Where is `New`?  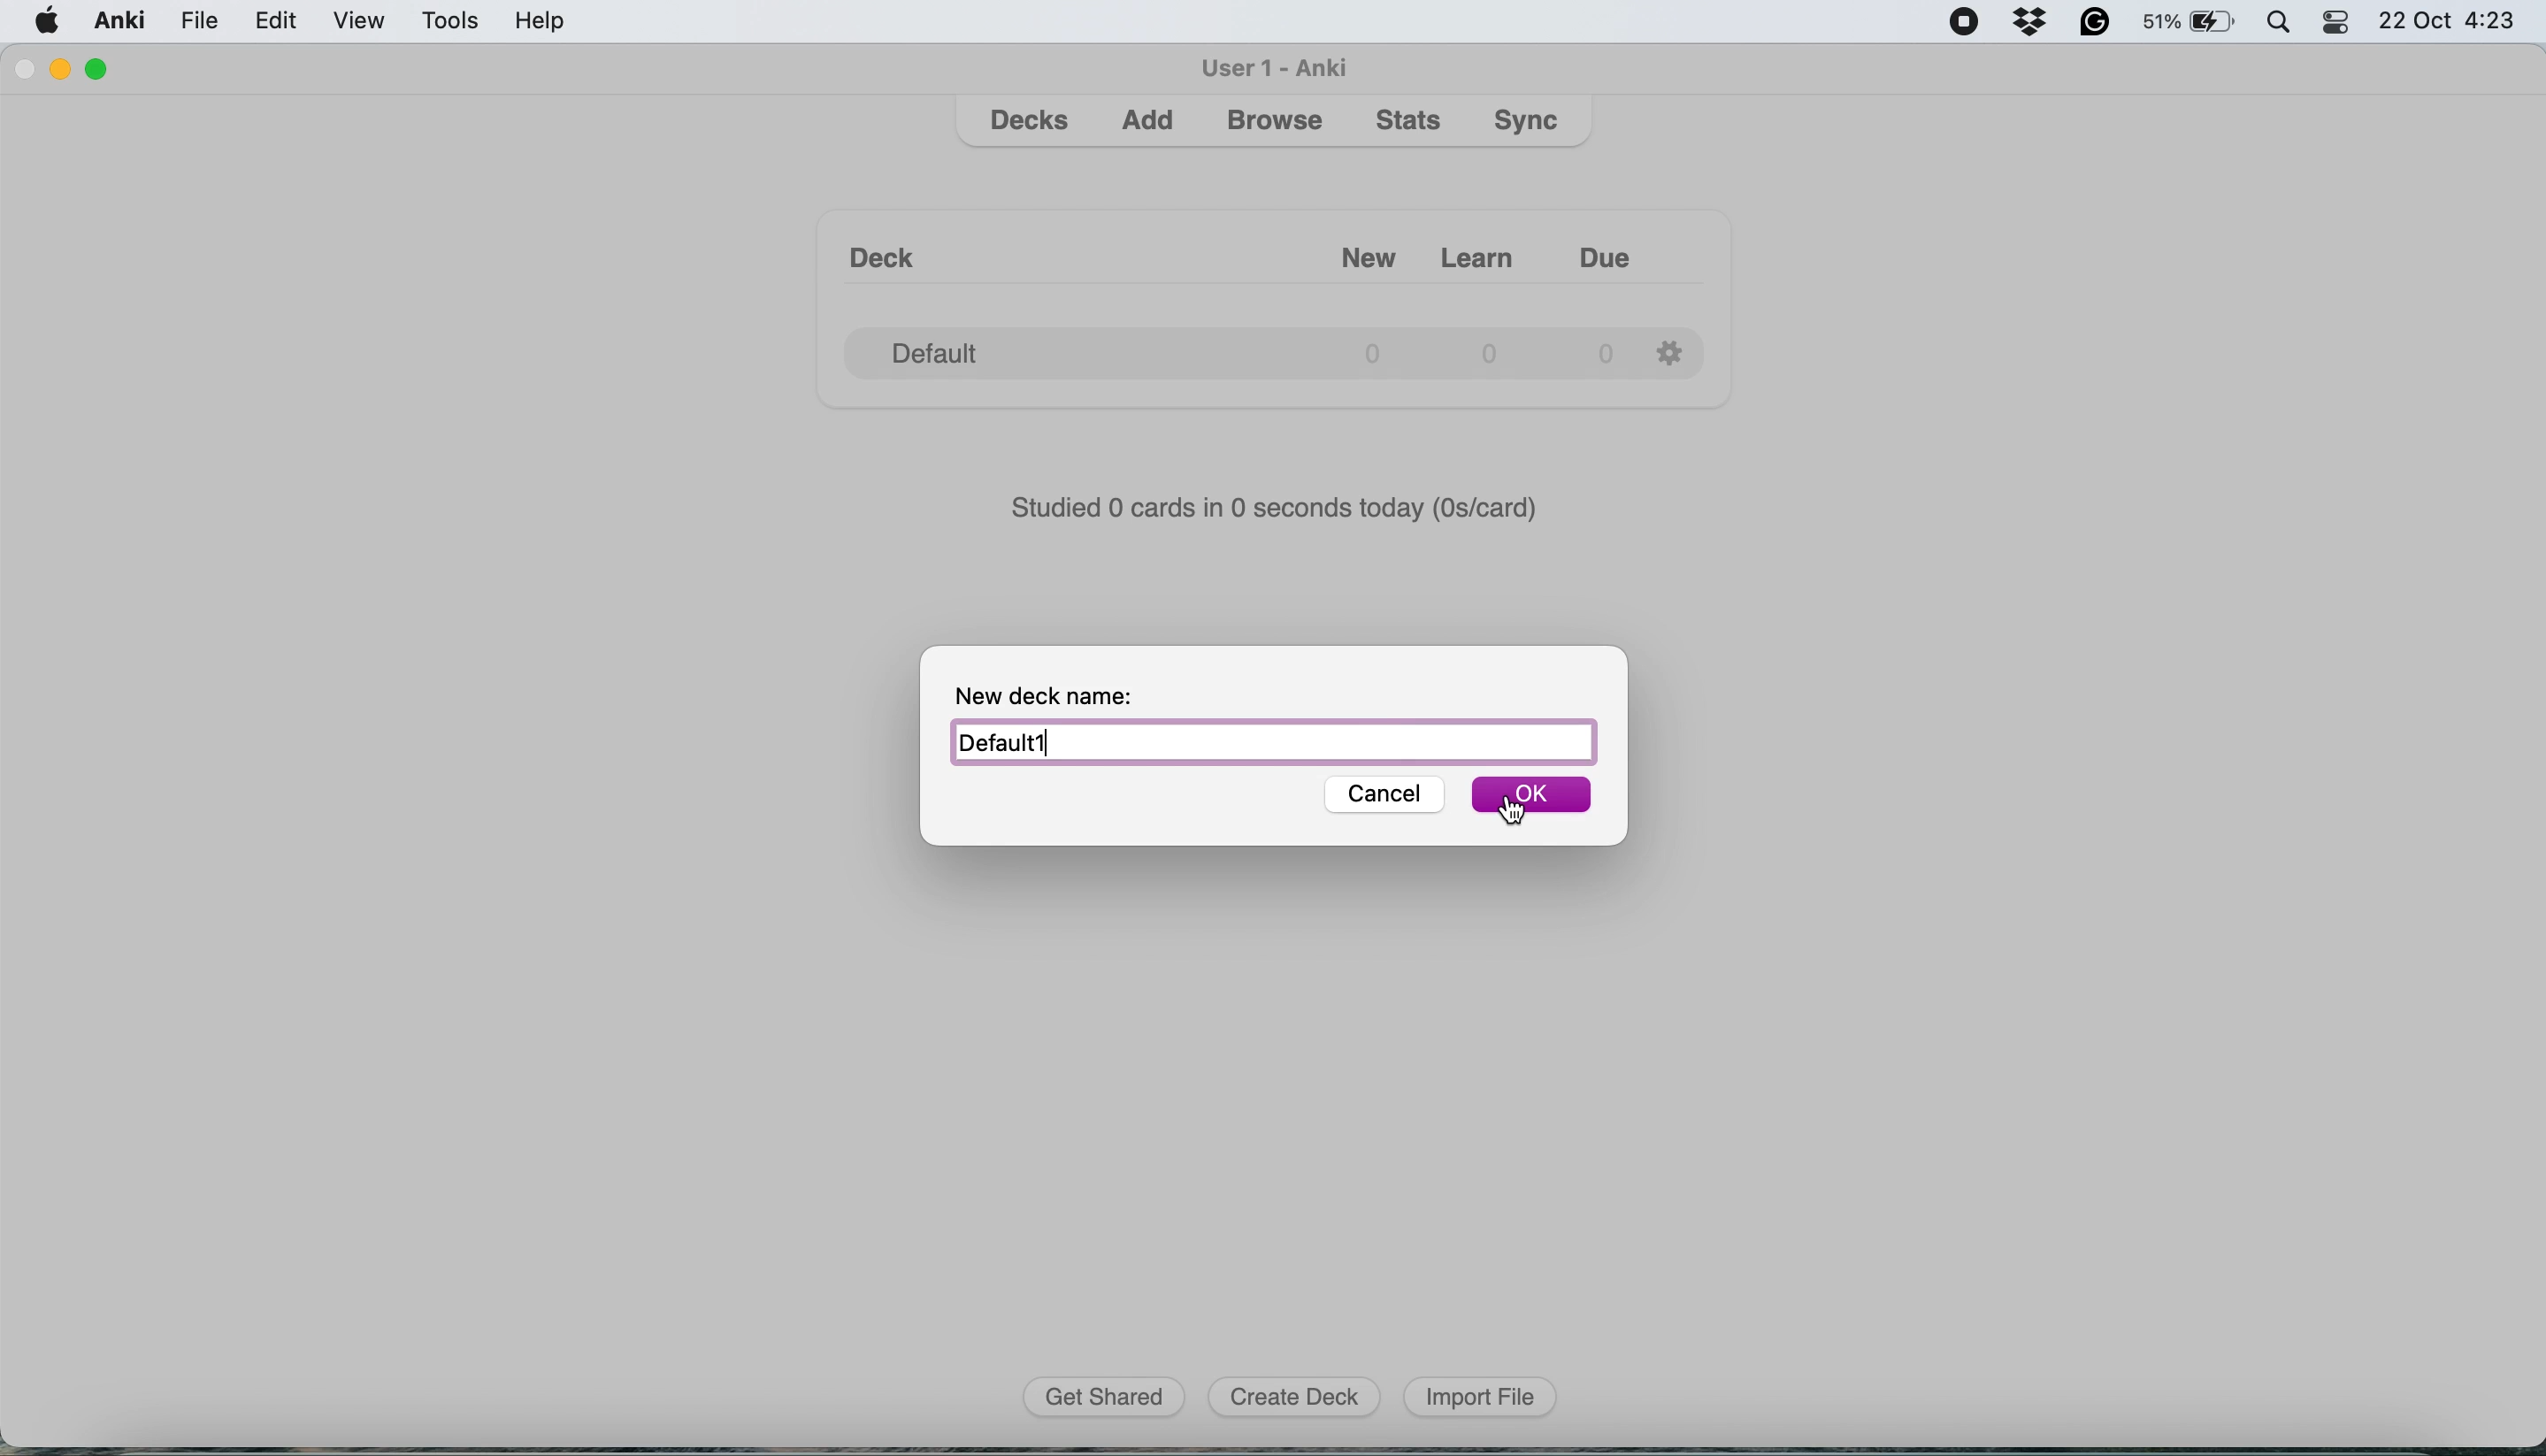 New is located at coordinates (1344, 249).